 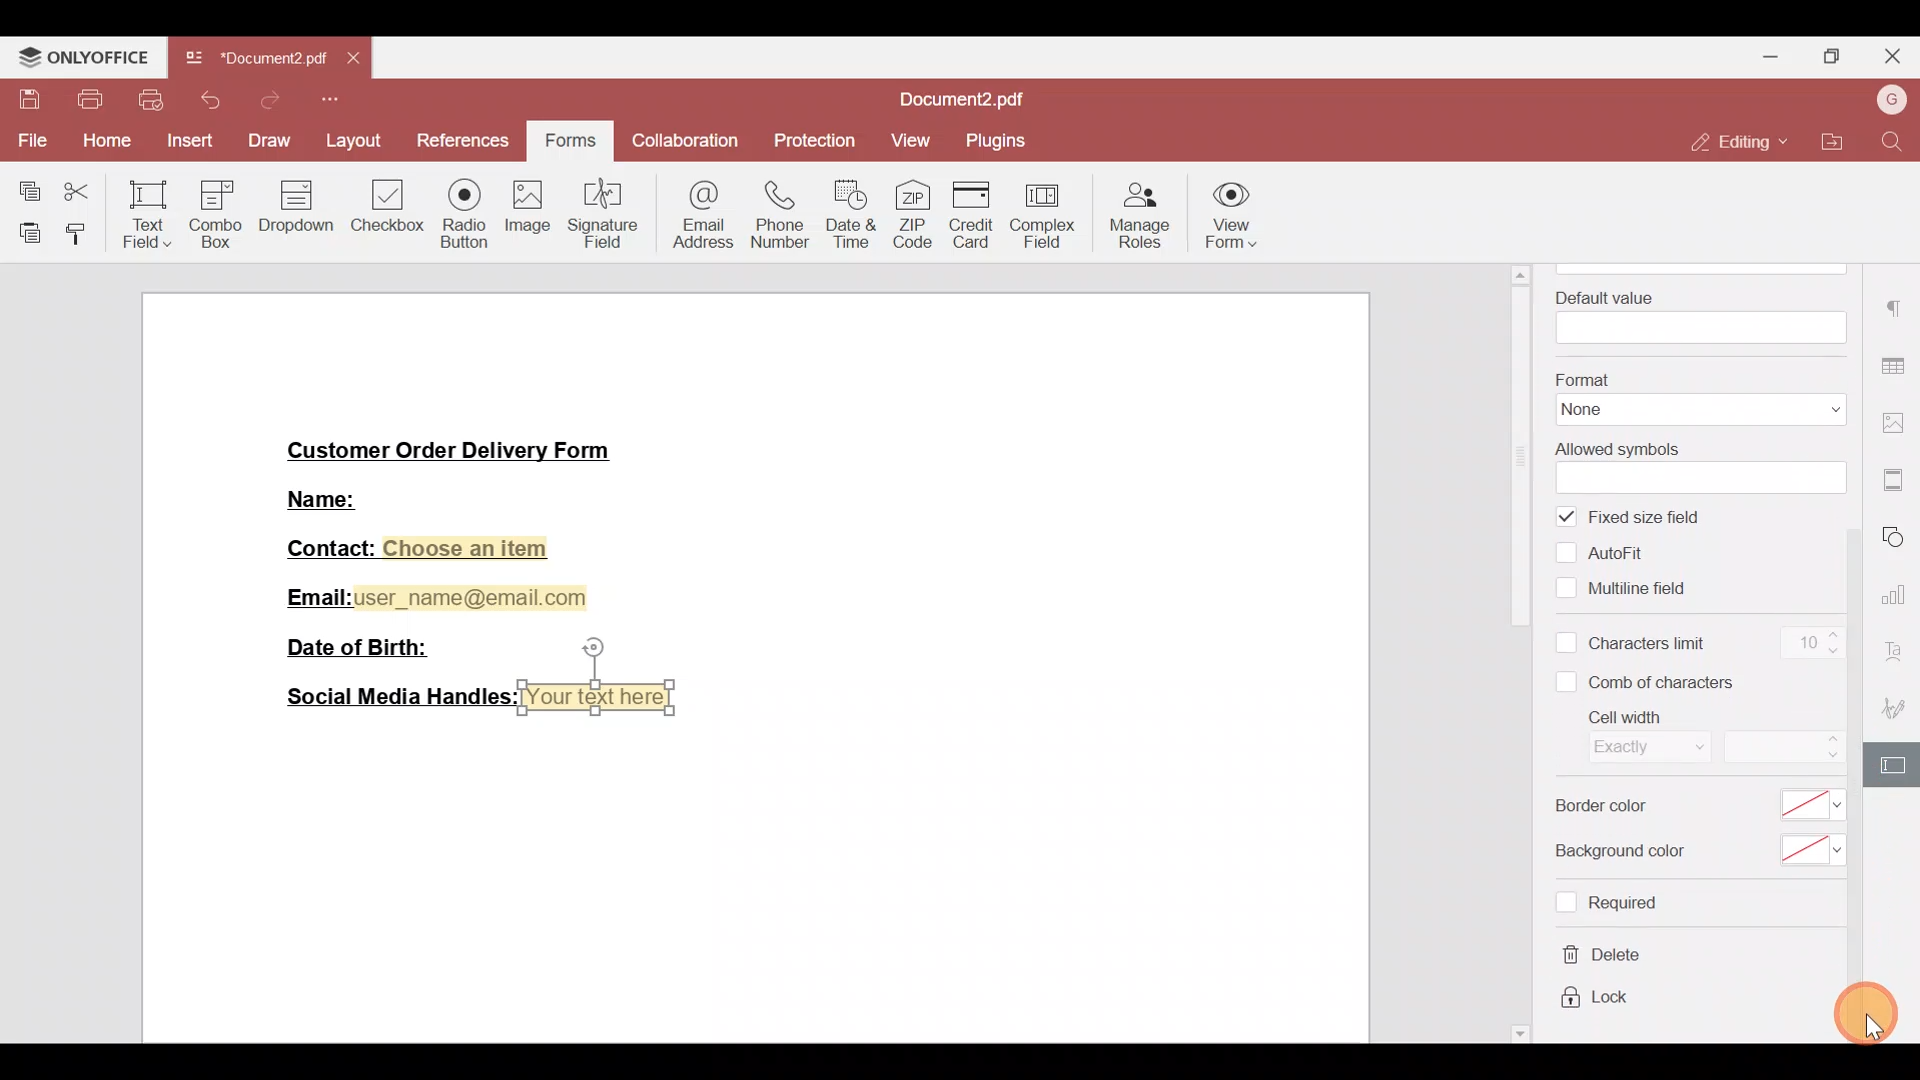 I want to click on Home, so click(x=104, y=142).